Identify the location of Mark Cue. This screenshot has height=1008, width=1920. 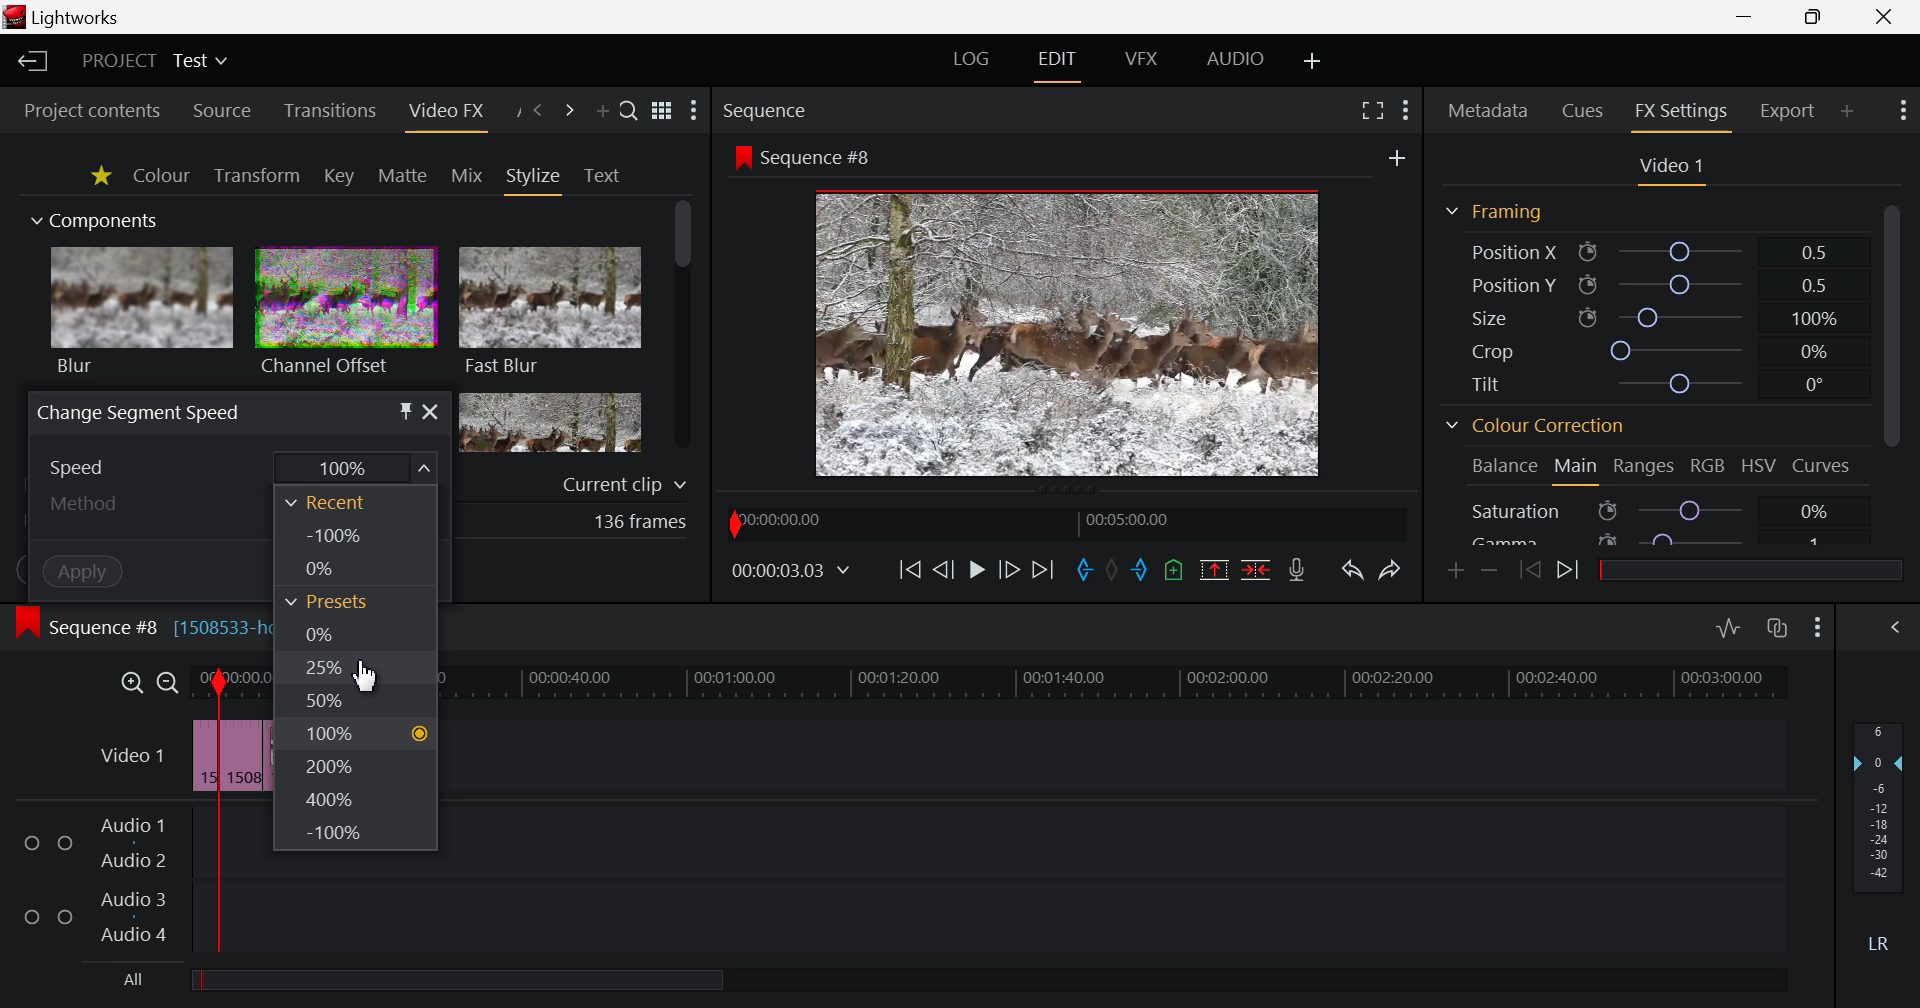
(1174, 569).